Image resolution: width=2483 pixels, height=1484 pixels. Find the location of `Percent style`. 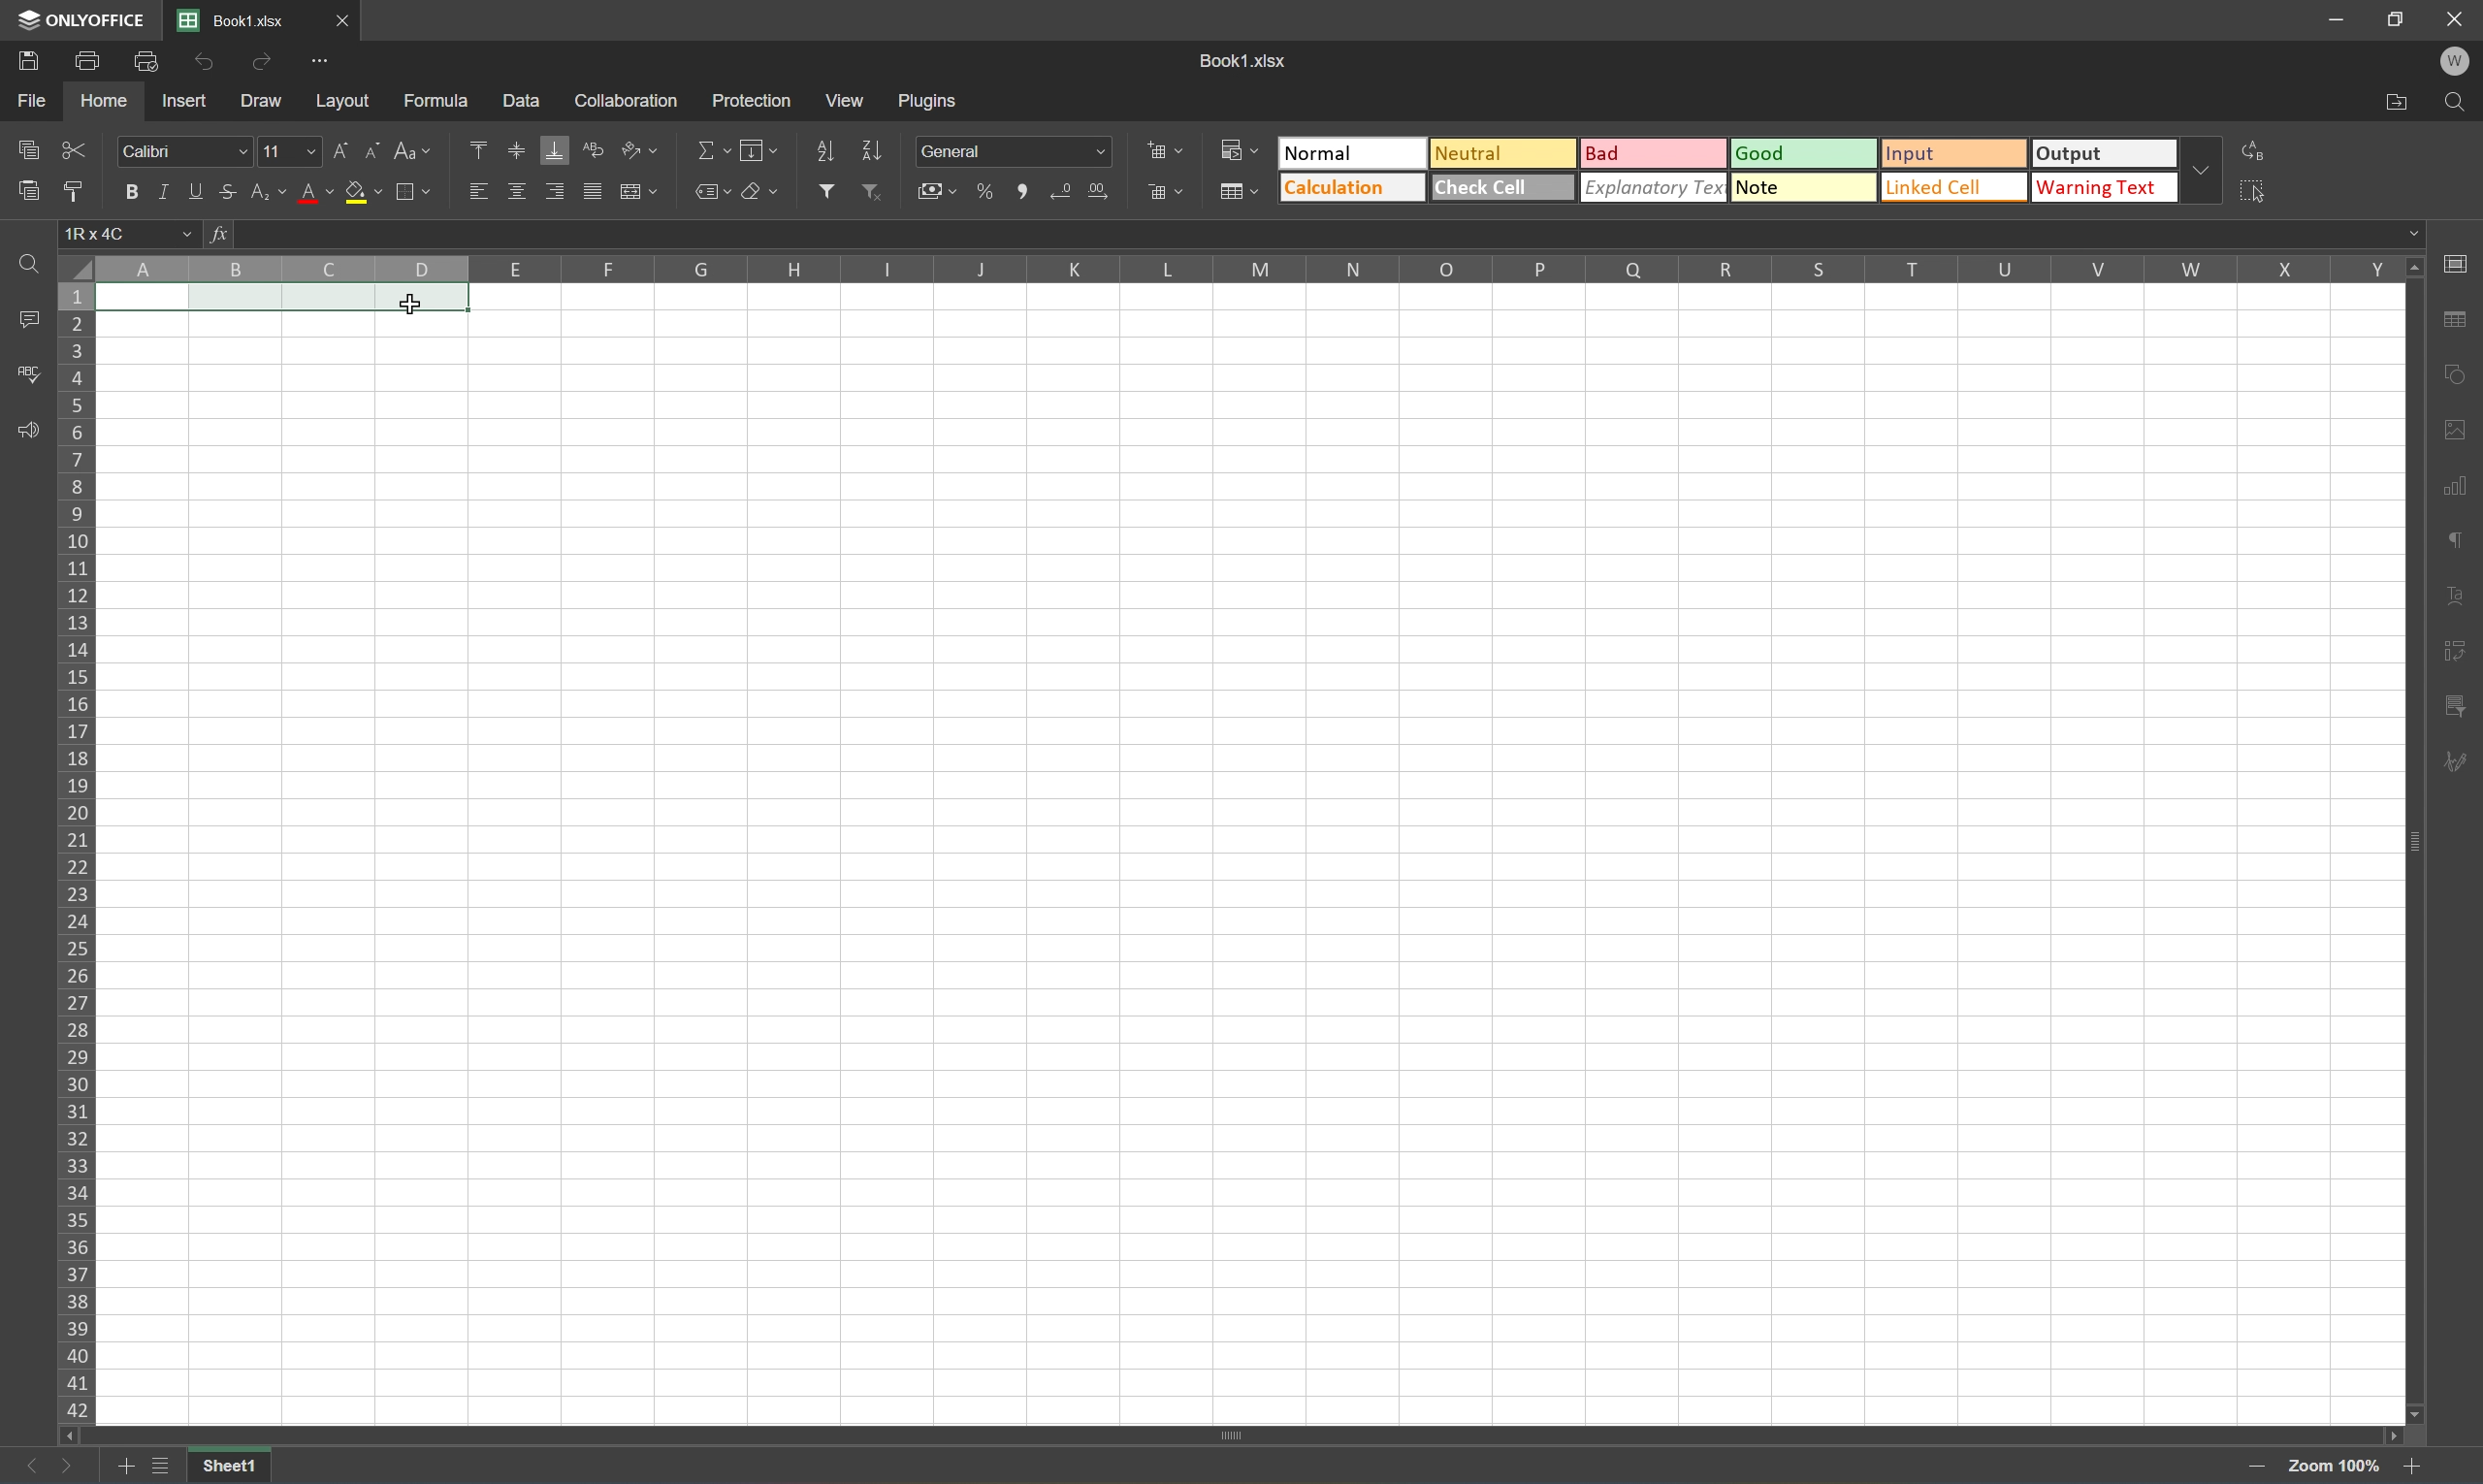

Percent style is located at coordinates (988, 193).